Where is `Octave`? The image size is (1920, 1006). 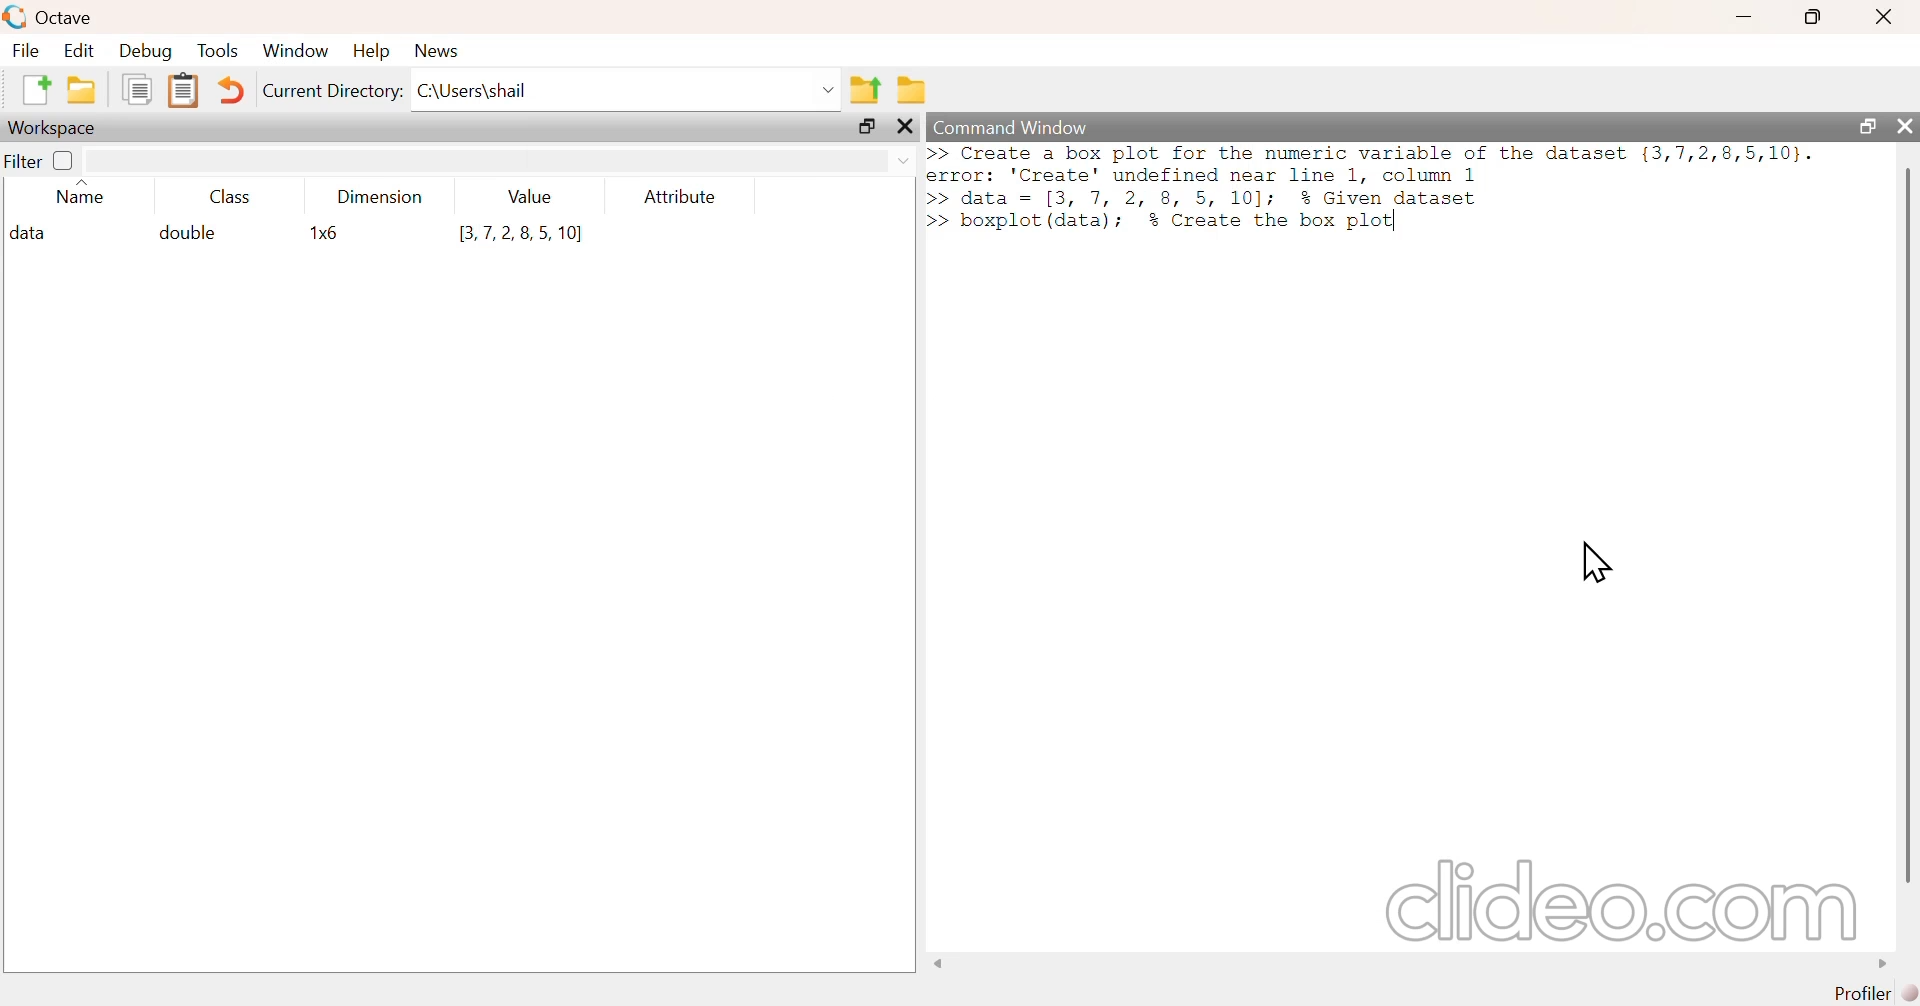 Octave is located at coordinates (69, 15).